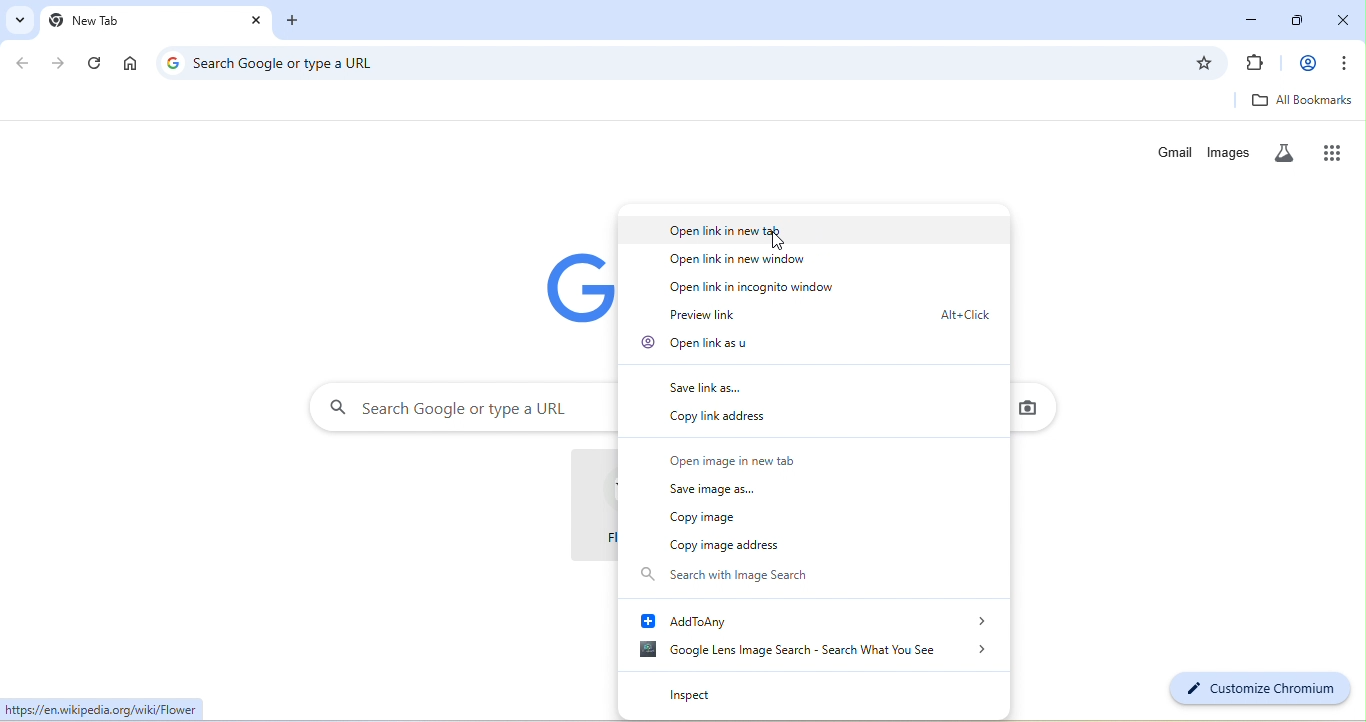 This screenshot has width=1366, height=722. What do you see at coordinates (1345, 17) in the screenshot?
I see `close` at bounding box center [1345, 17].